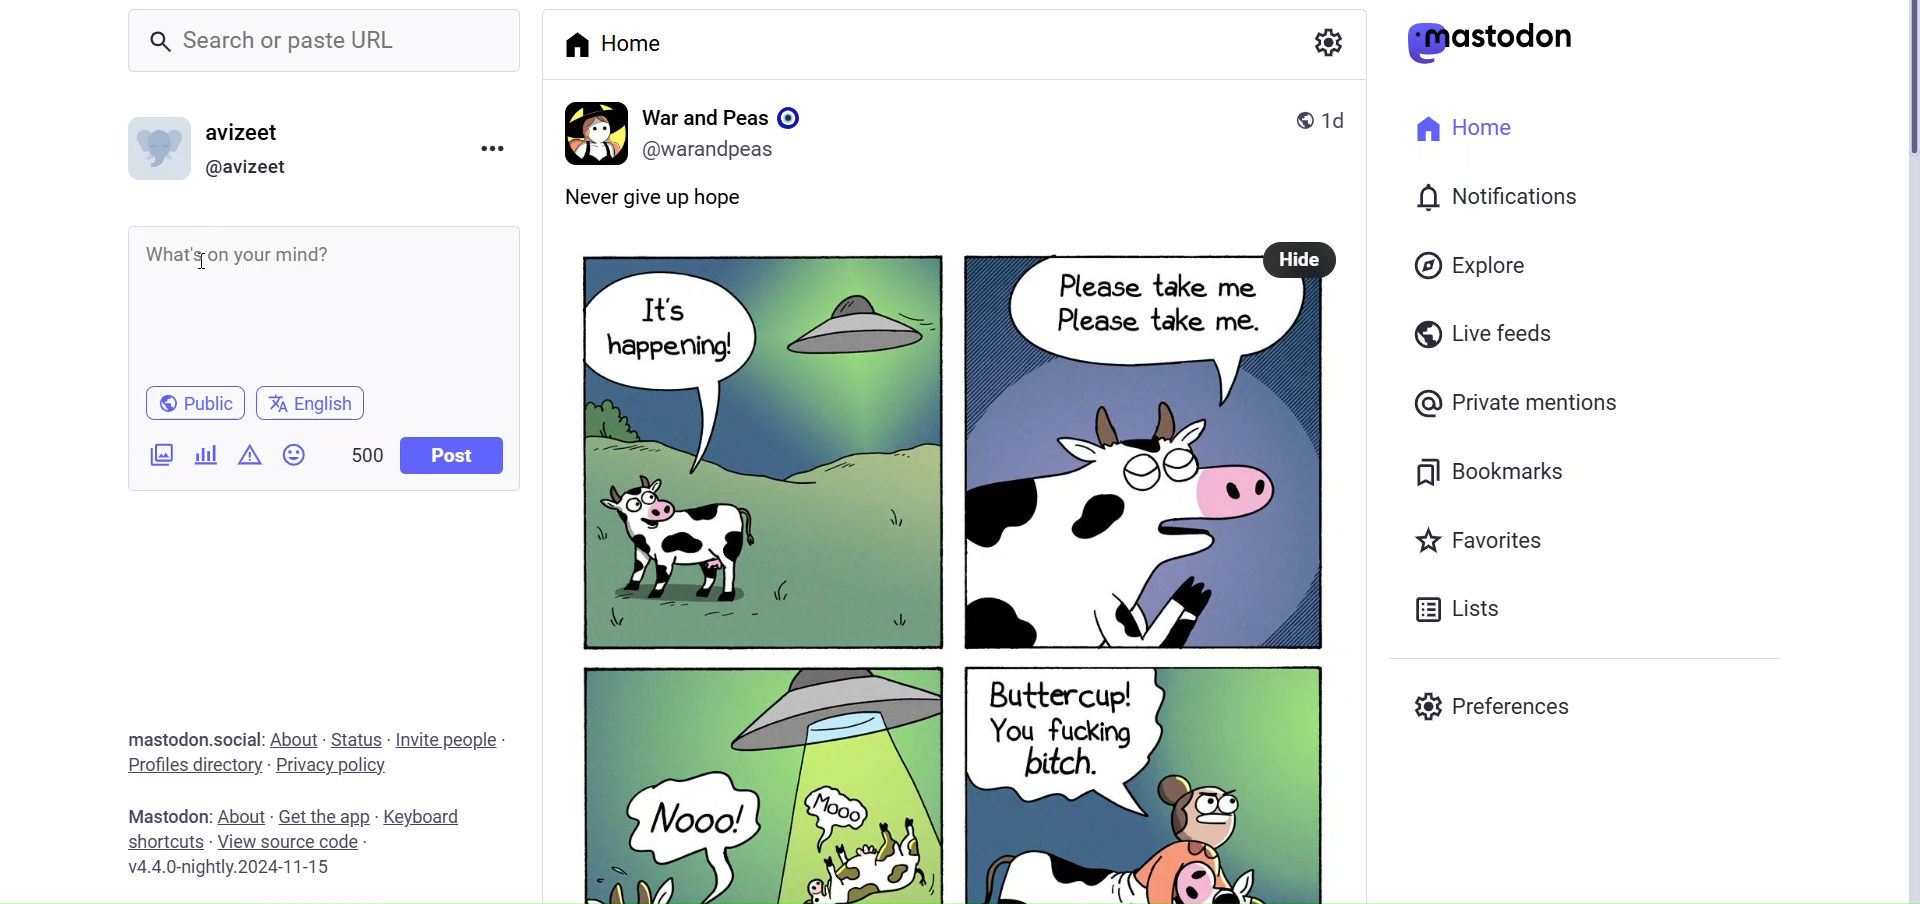 The width and height of the screenshot is (1920, 904). What do you see at coordinates (327, 815) in the screenshot?
I see `Get the App` at bounding box center [327, 815].